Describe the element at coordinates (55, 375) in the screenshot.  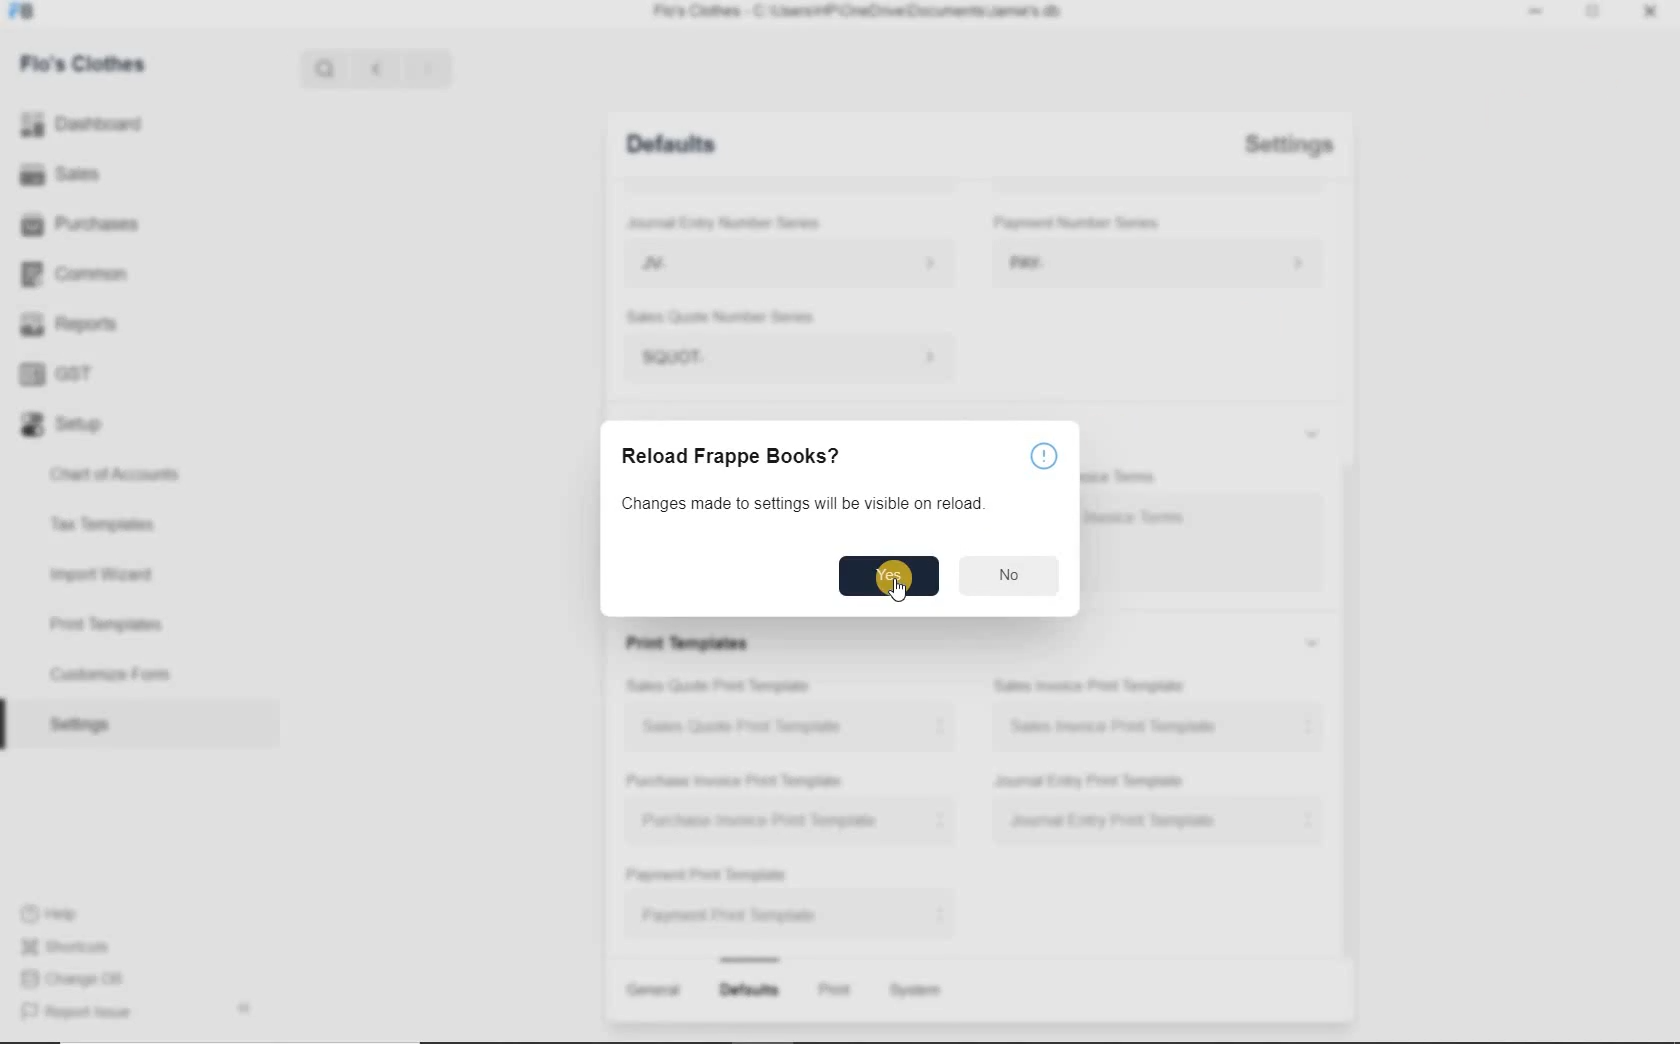
I see `GST` at that location.